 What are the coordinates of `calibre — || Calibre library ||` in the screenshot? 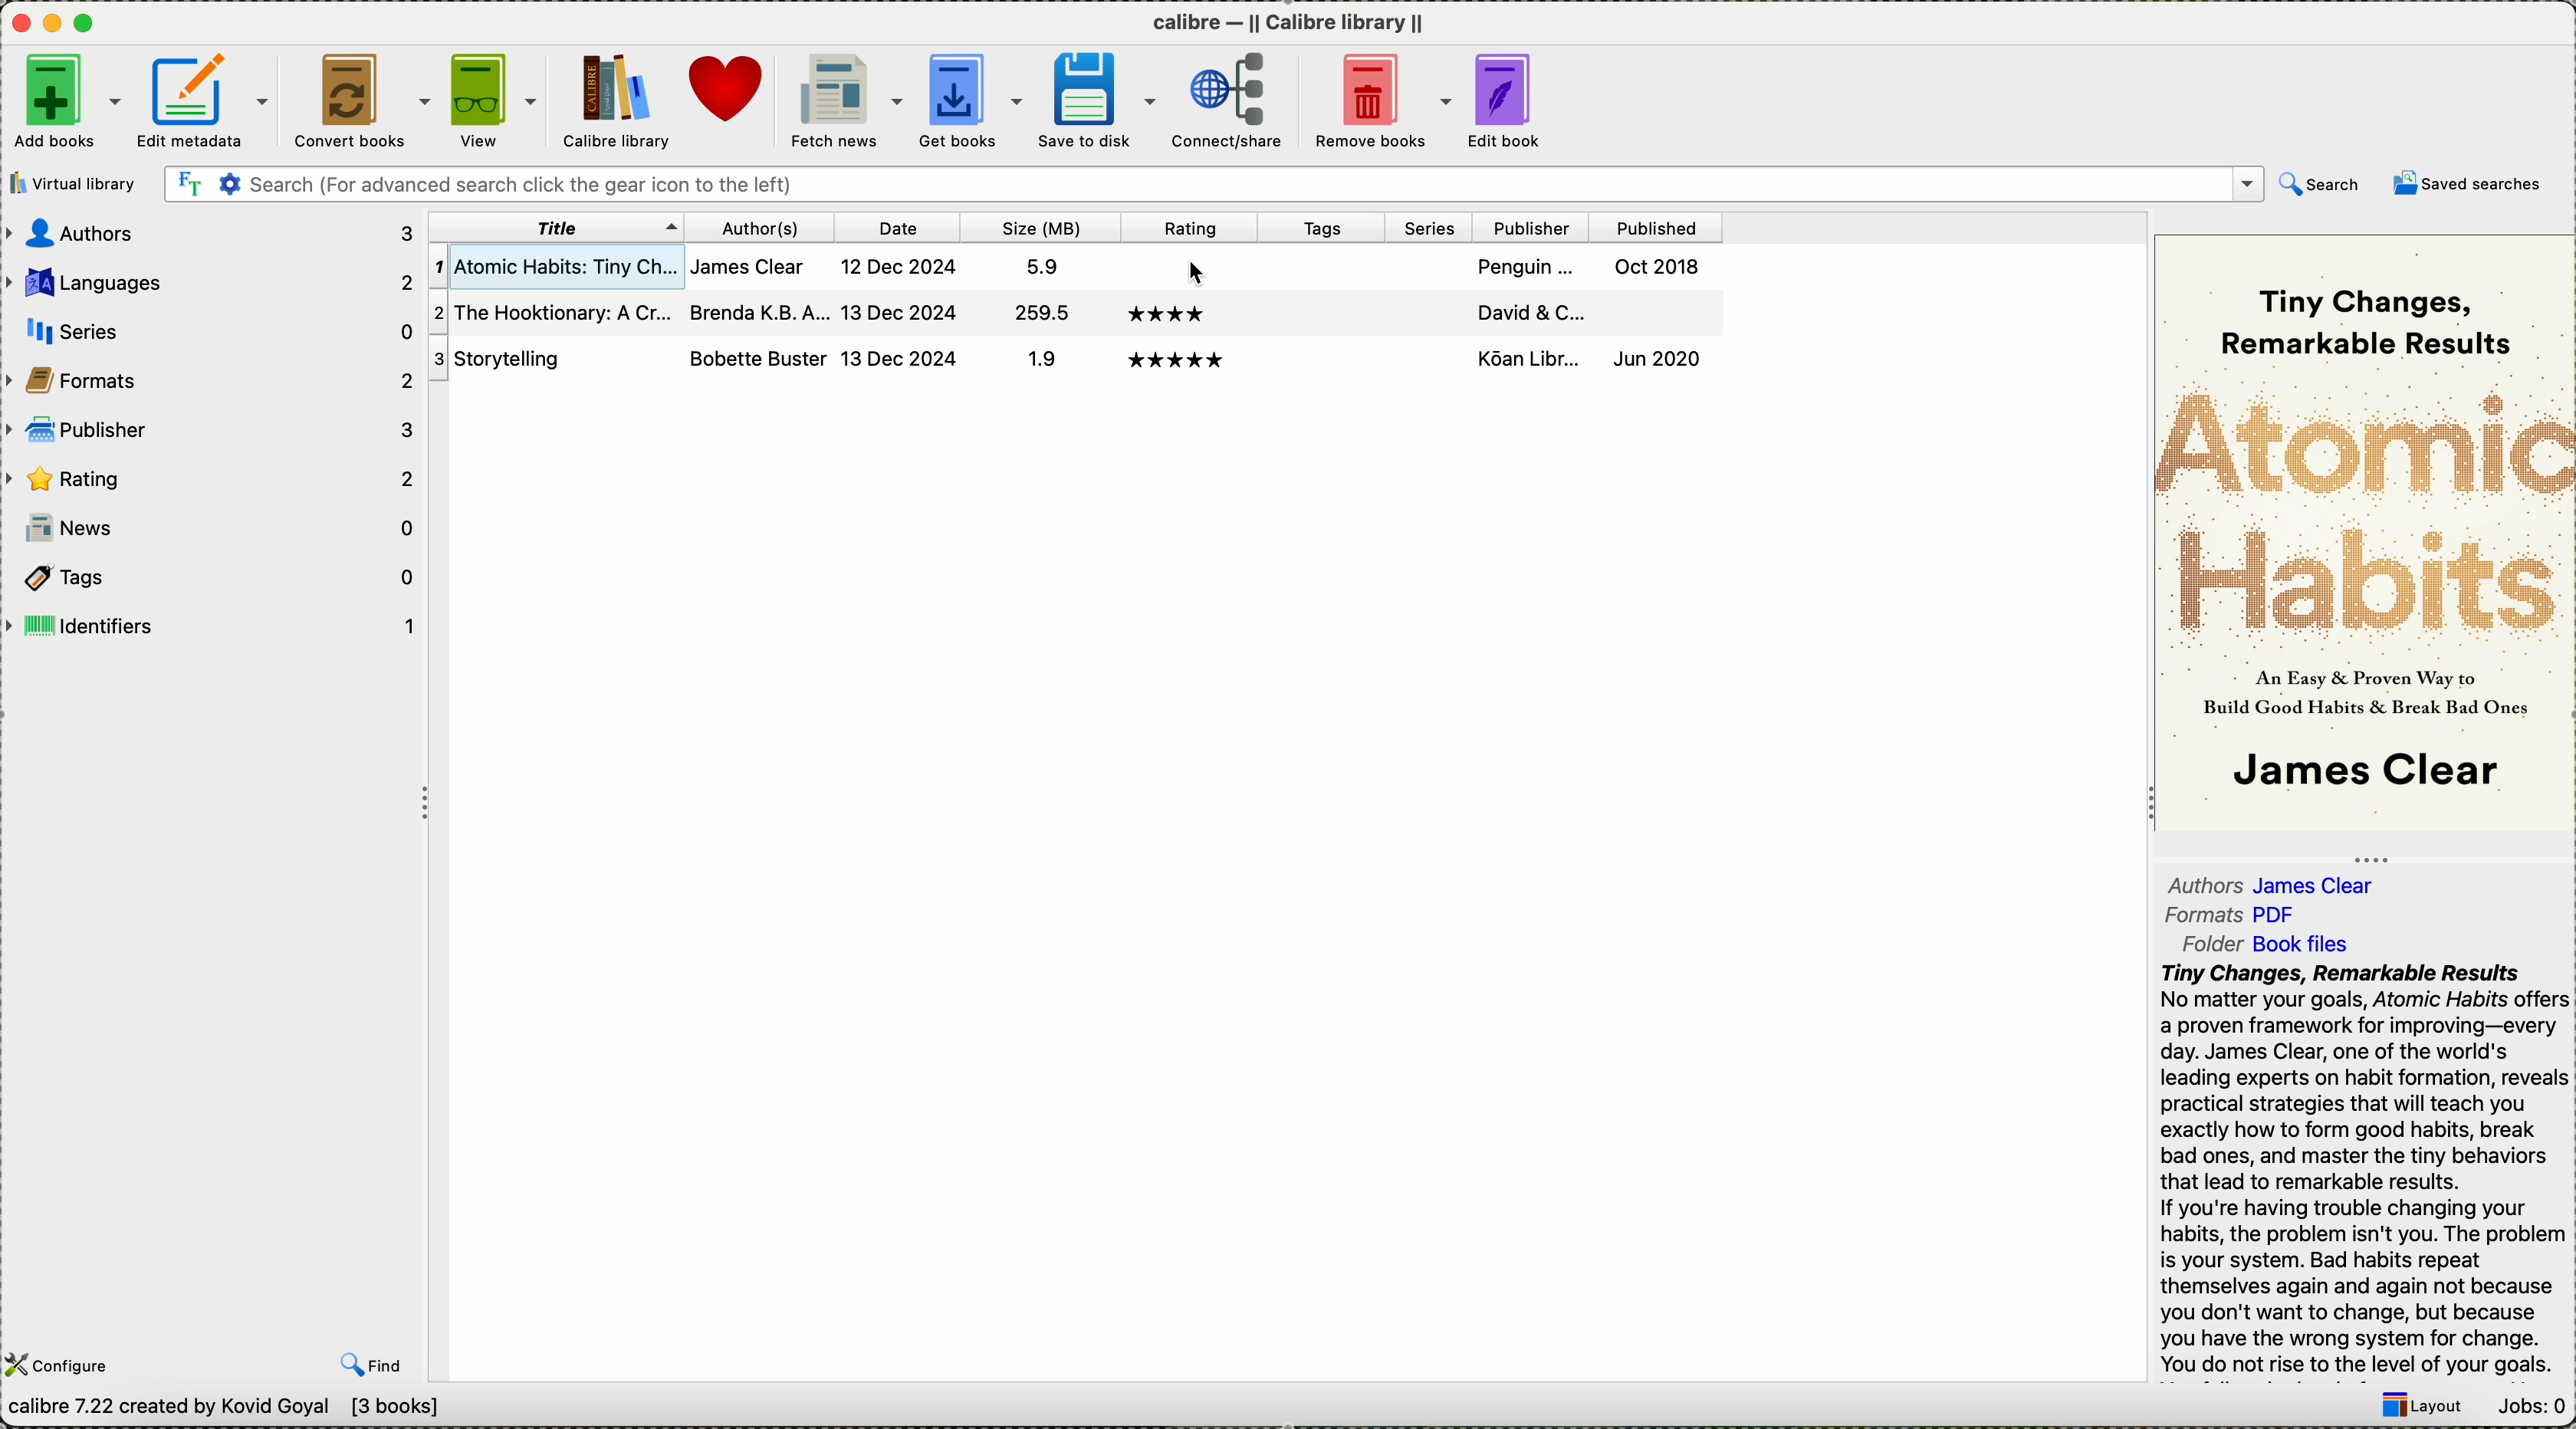 It's located at (1297, 20).